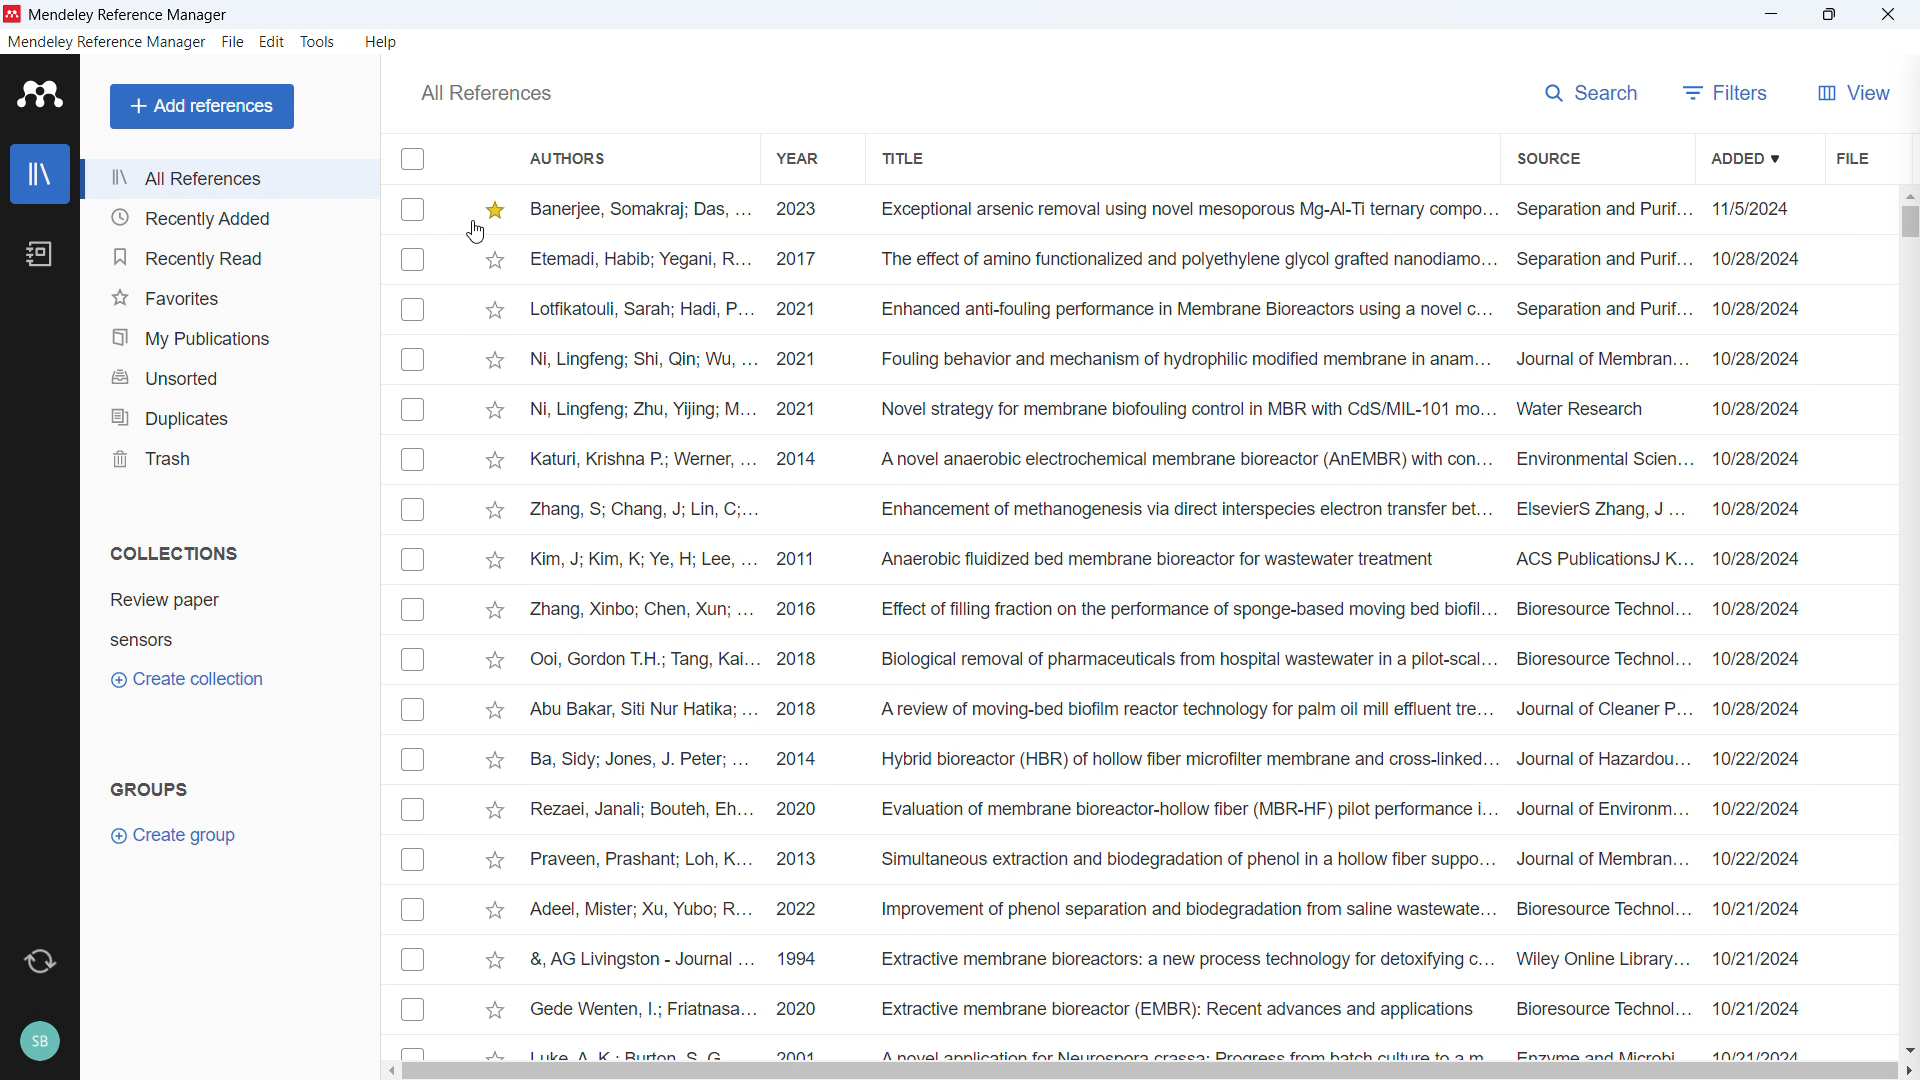  Describe the element at coordinates (230, 333) in the screenshot. I see `My publications ` at that location.